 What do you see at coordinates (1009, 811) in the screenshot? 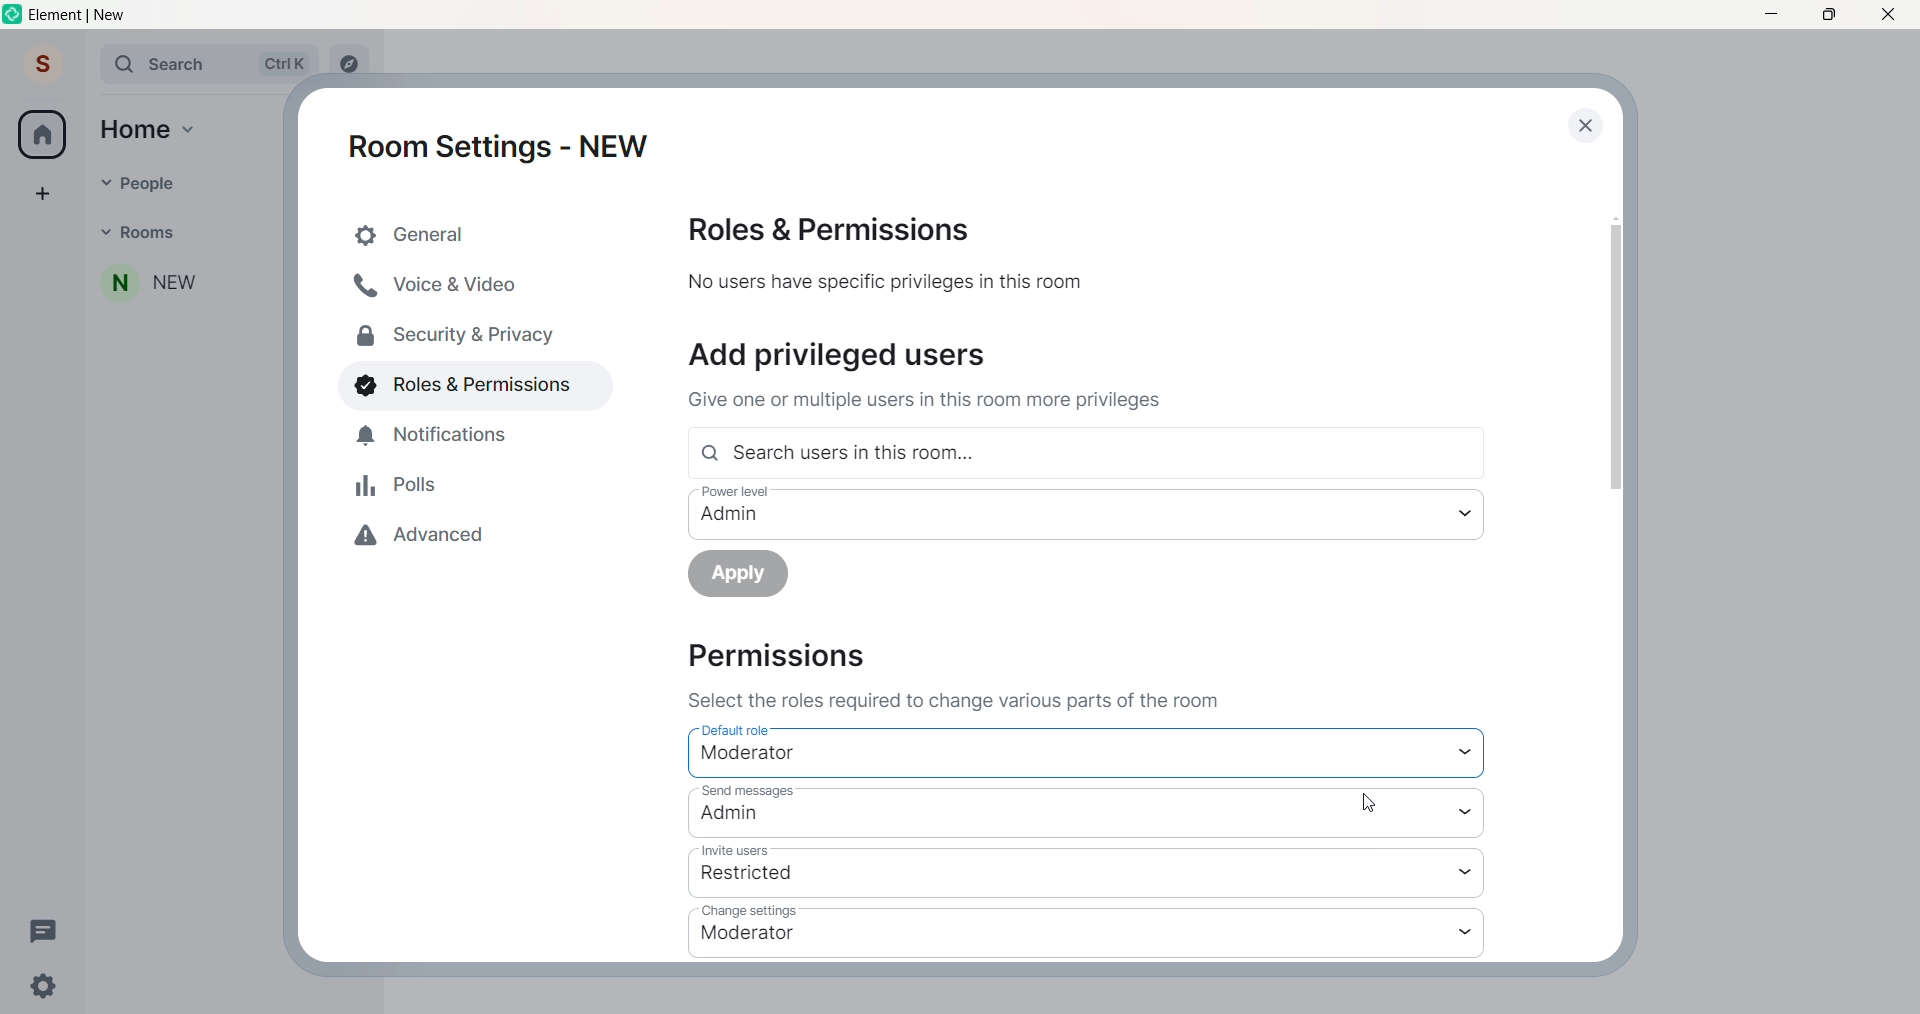
I see `send message ` at bounding box center [1009, 811].